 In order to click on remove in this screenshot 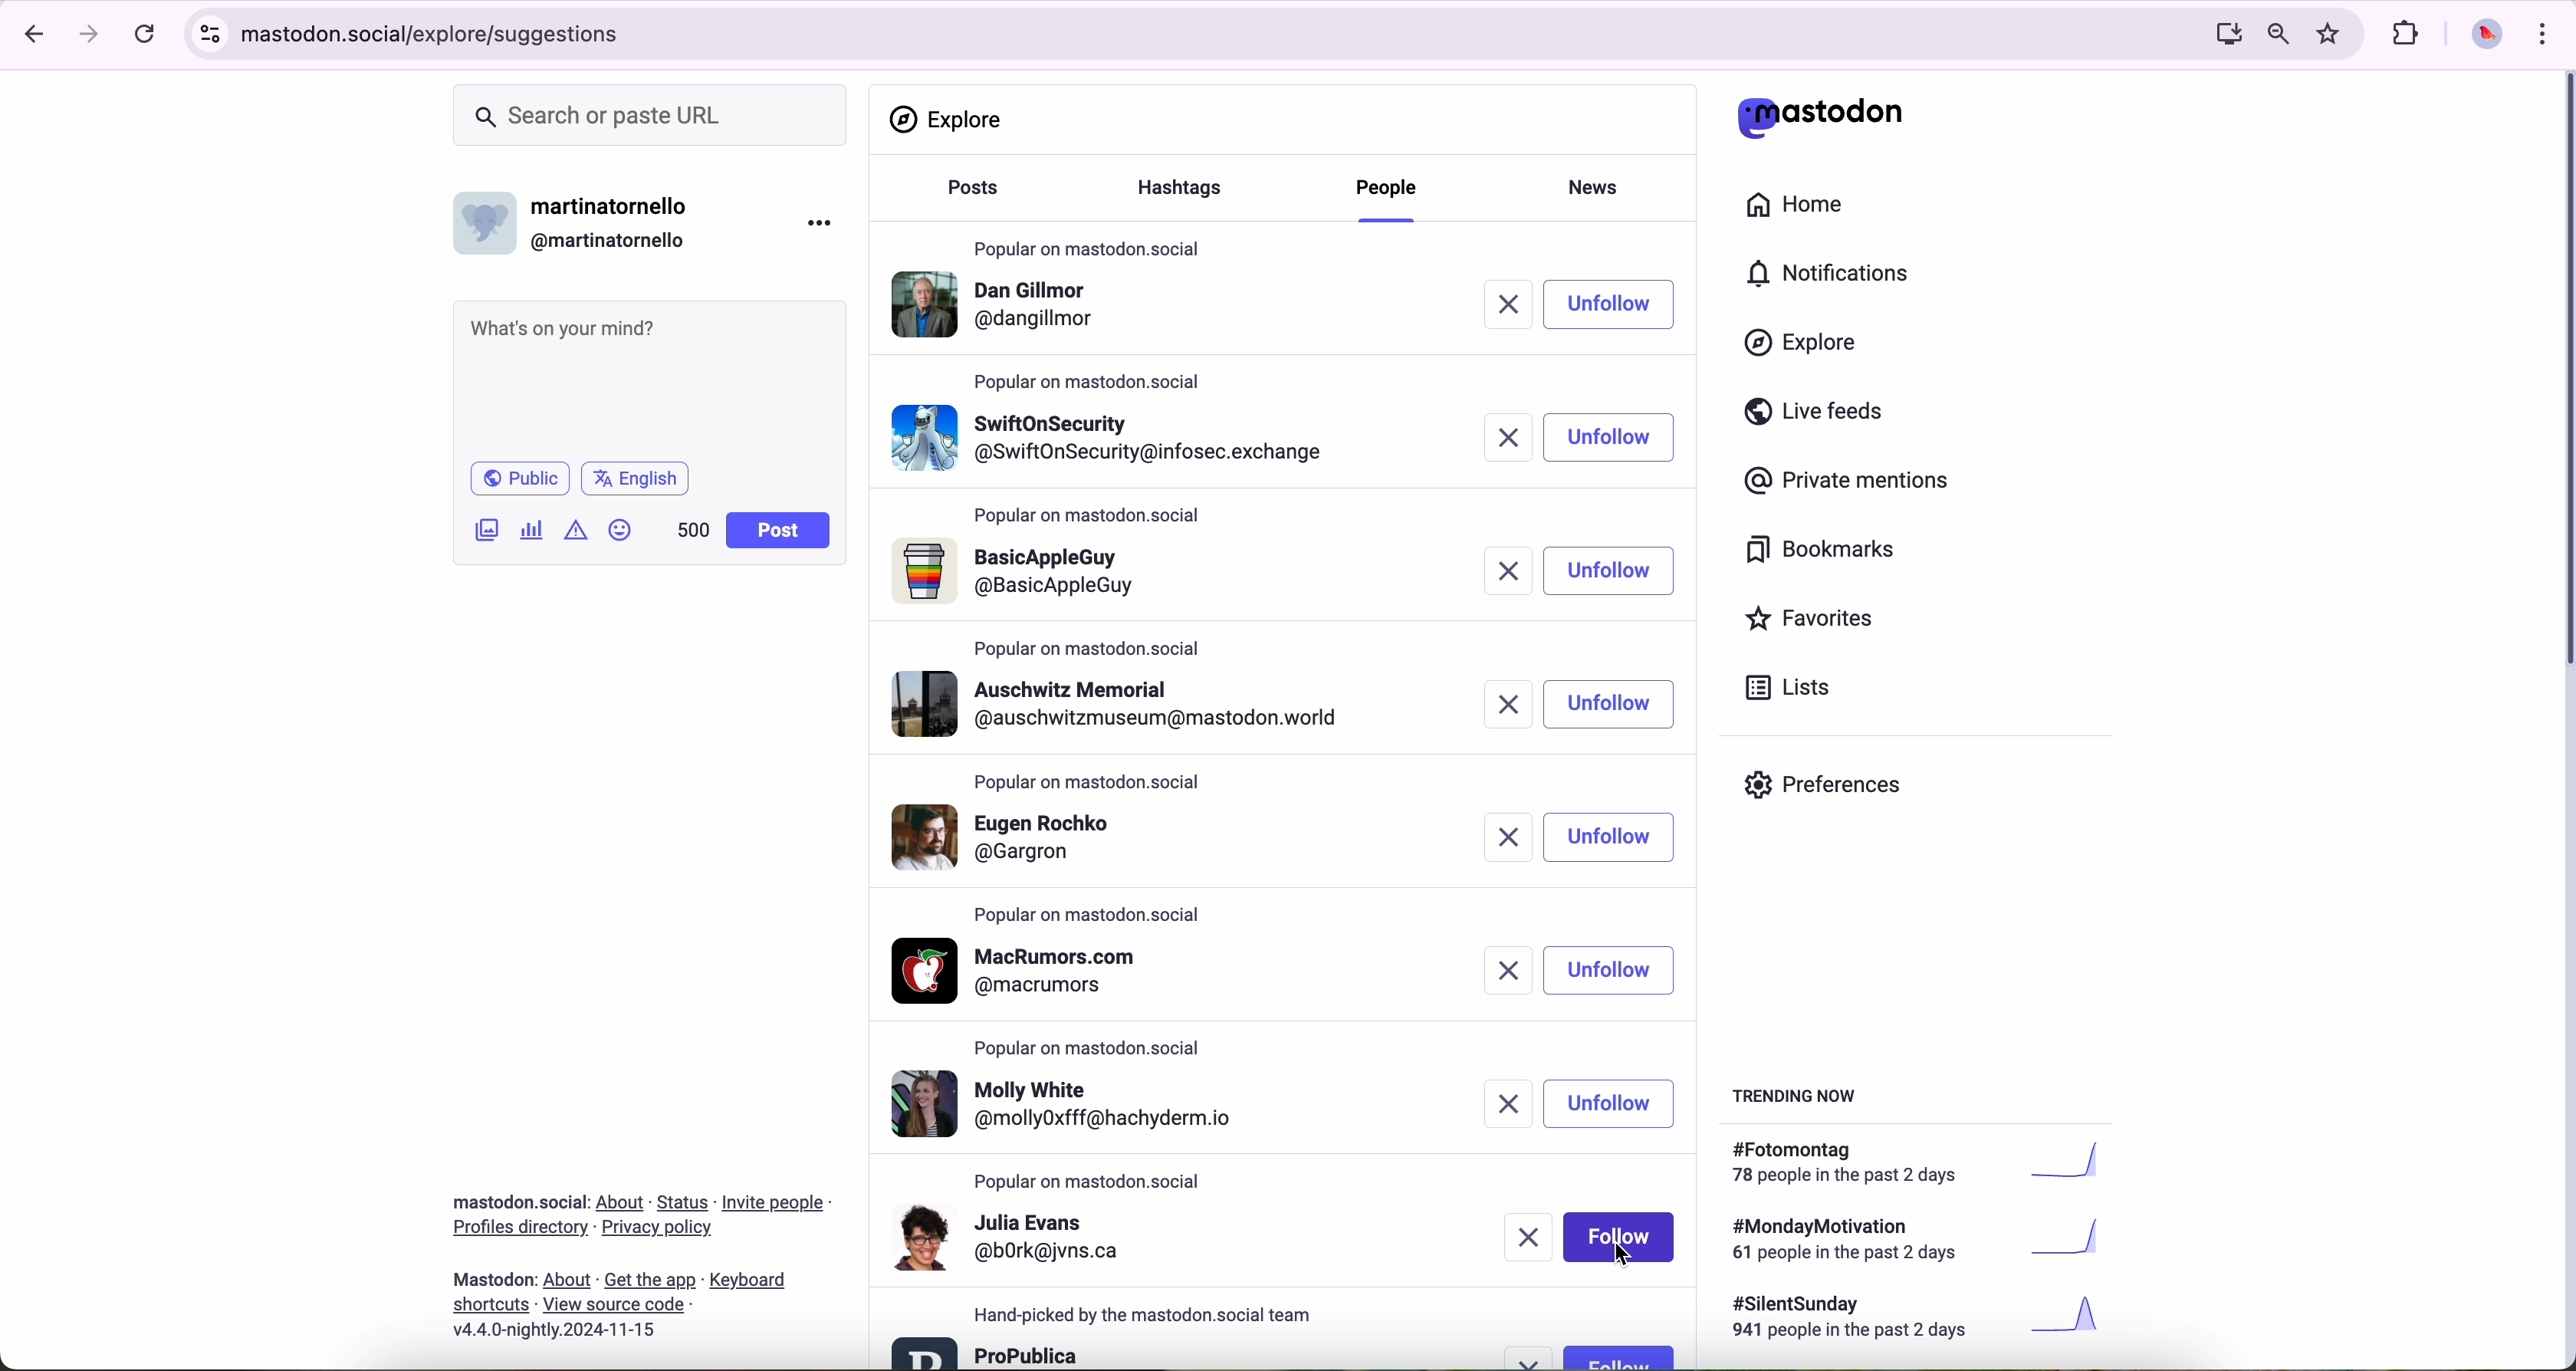, I will do `click(1512, 436)`.